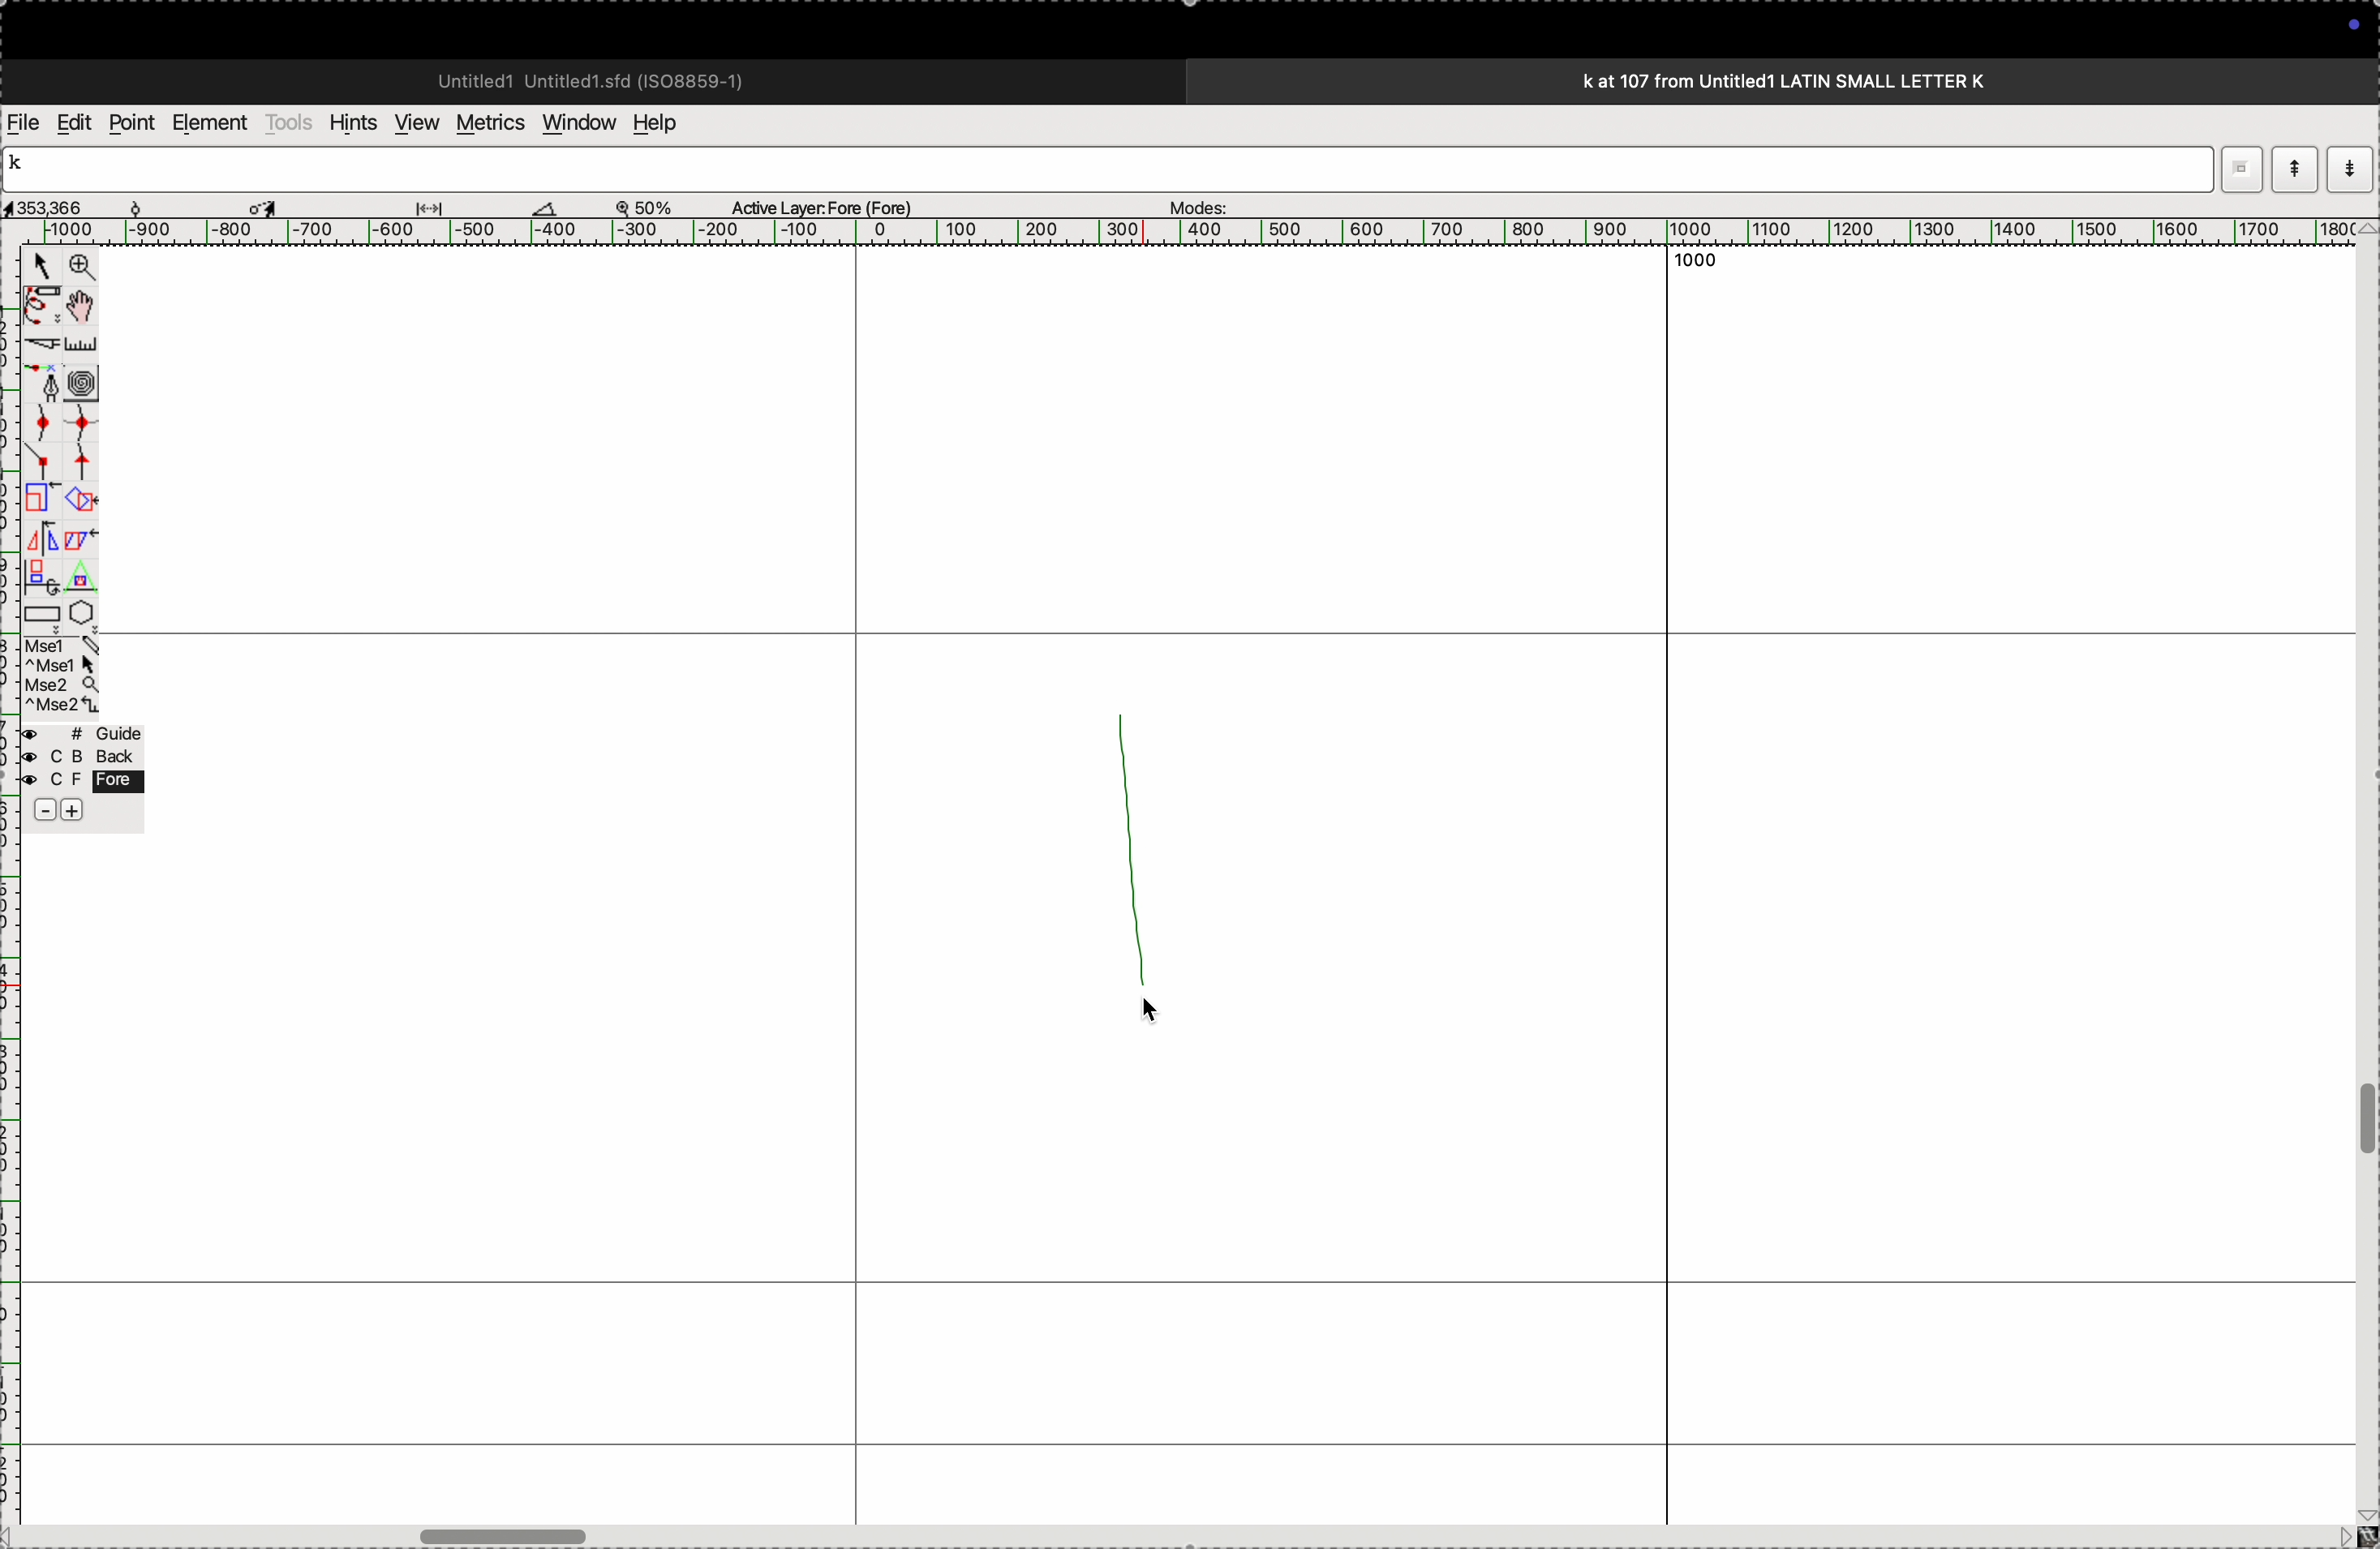 Image resolution: width=2380 pixels, height=1549 pixels. I want to click on cursor, so click(268, 205).